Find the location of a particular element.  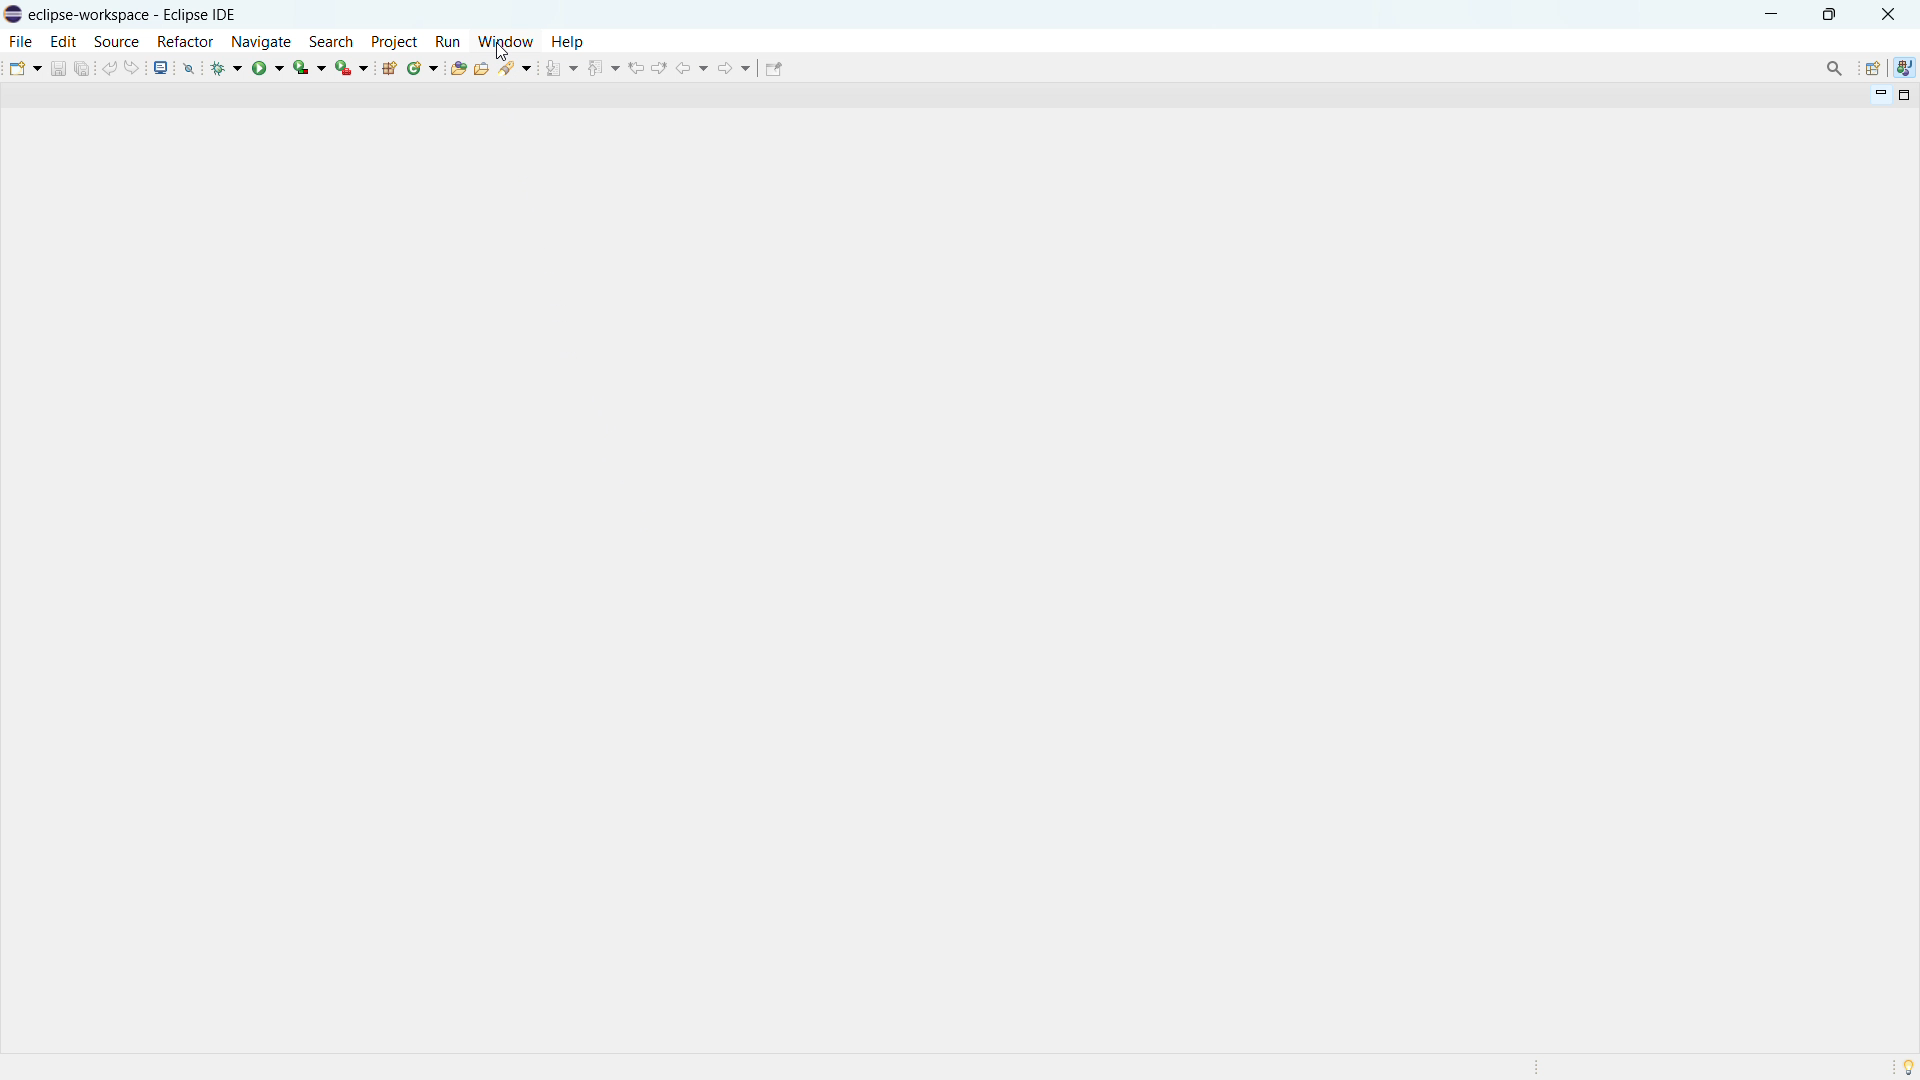

new java class is located at coordinates (424, 68).